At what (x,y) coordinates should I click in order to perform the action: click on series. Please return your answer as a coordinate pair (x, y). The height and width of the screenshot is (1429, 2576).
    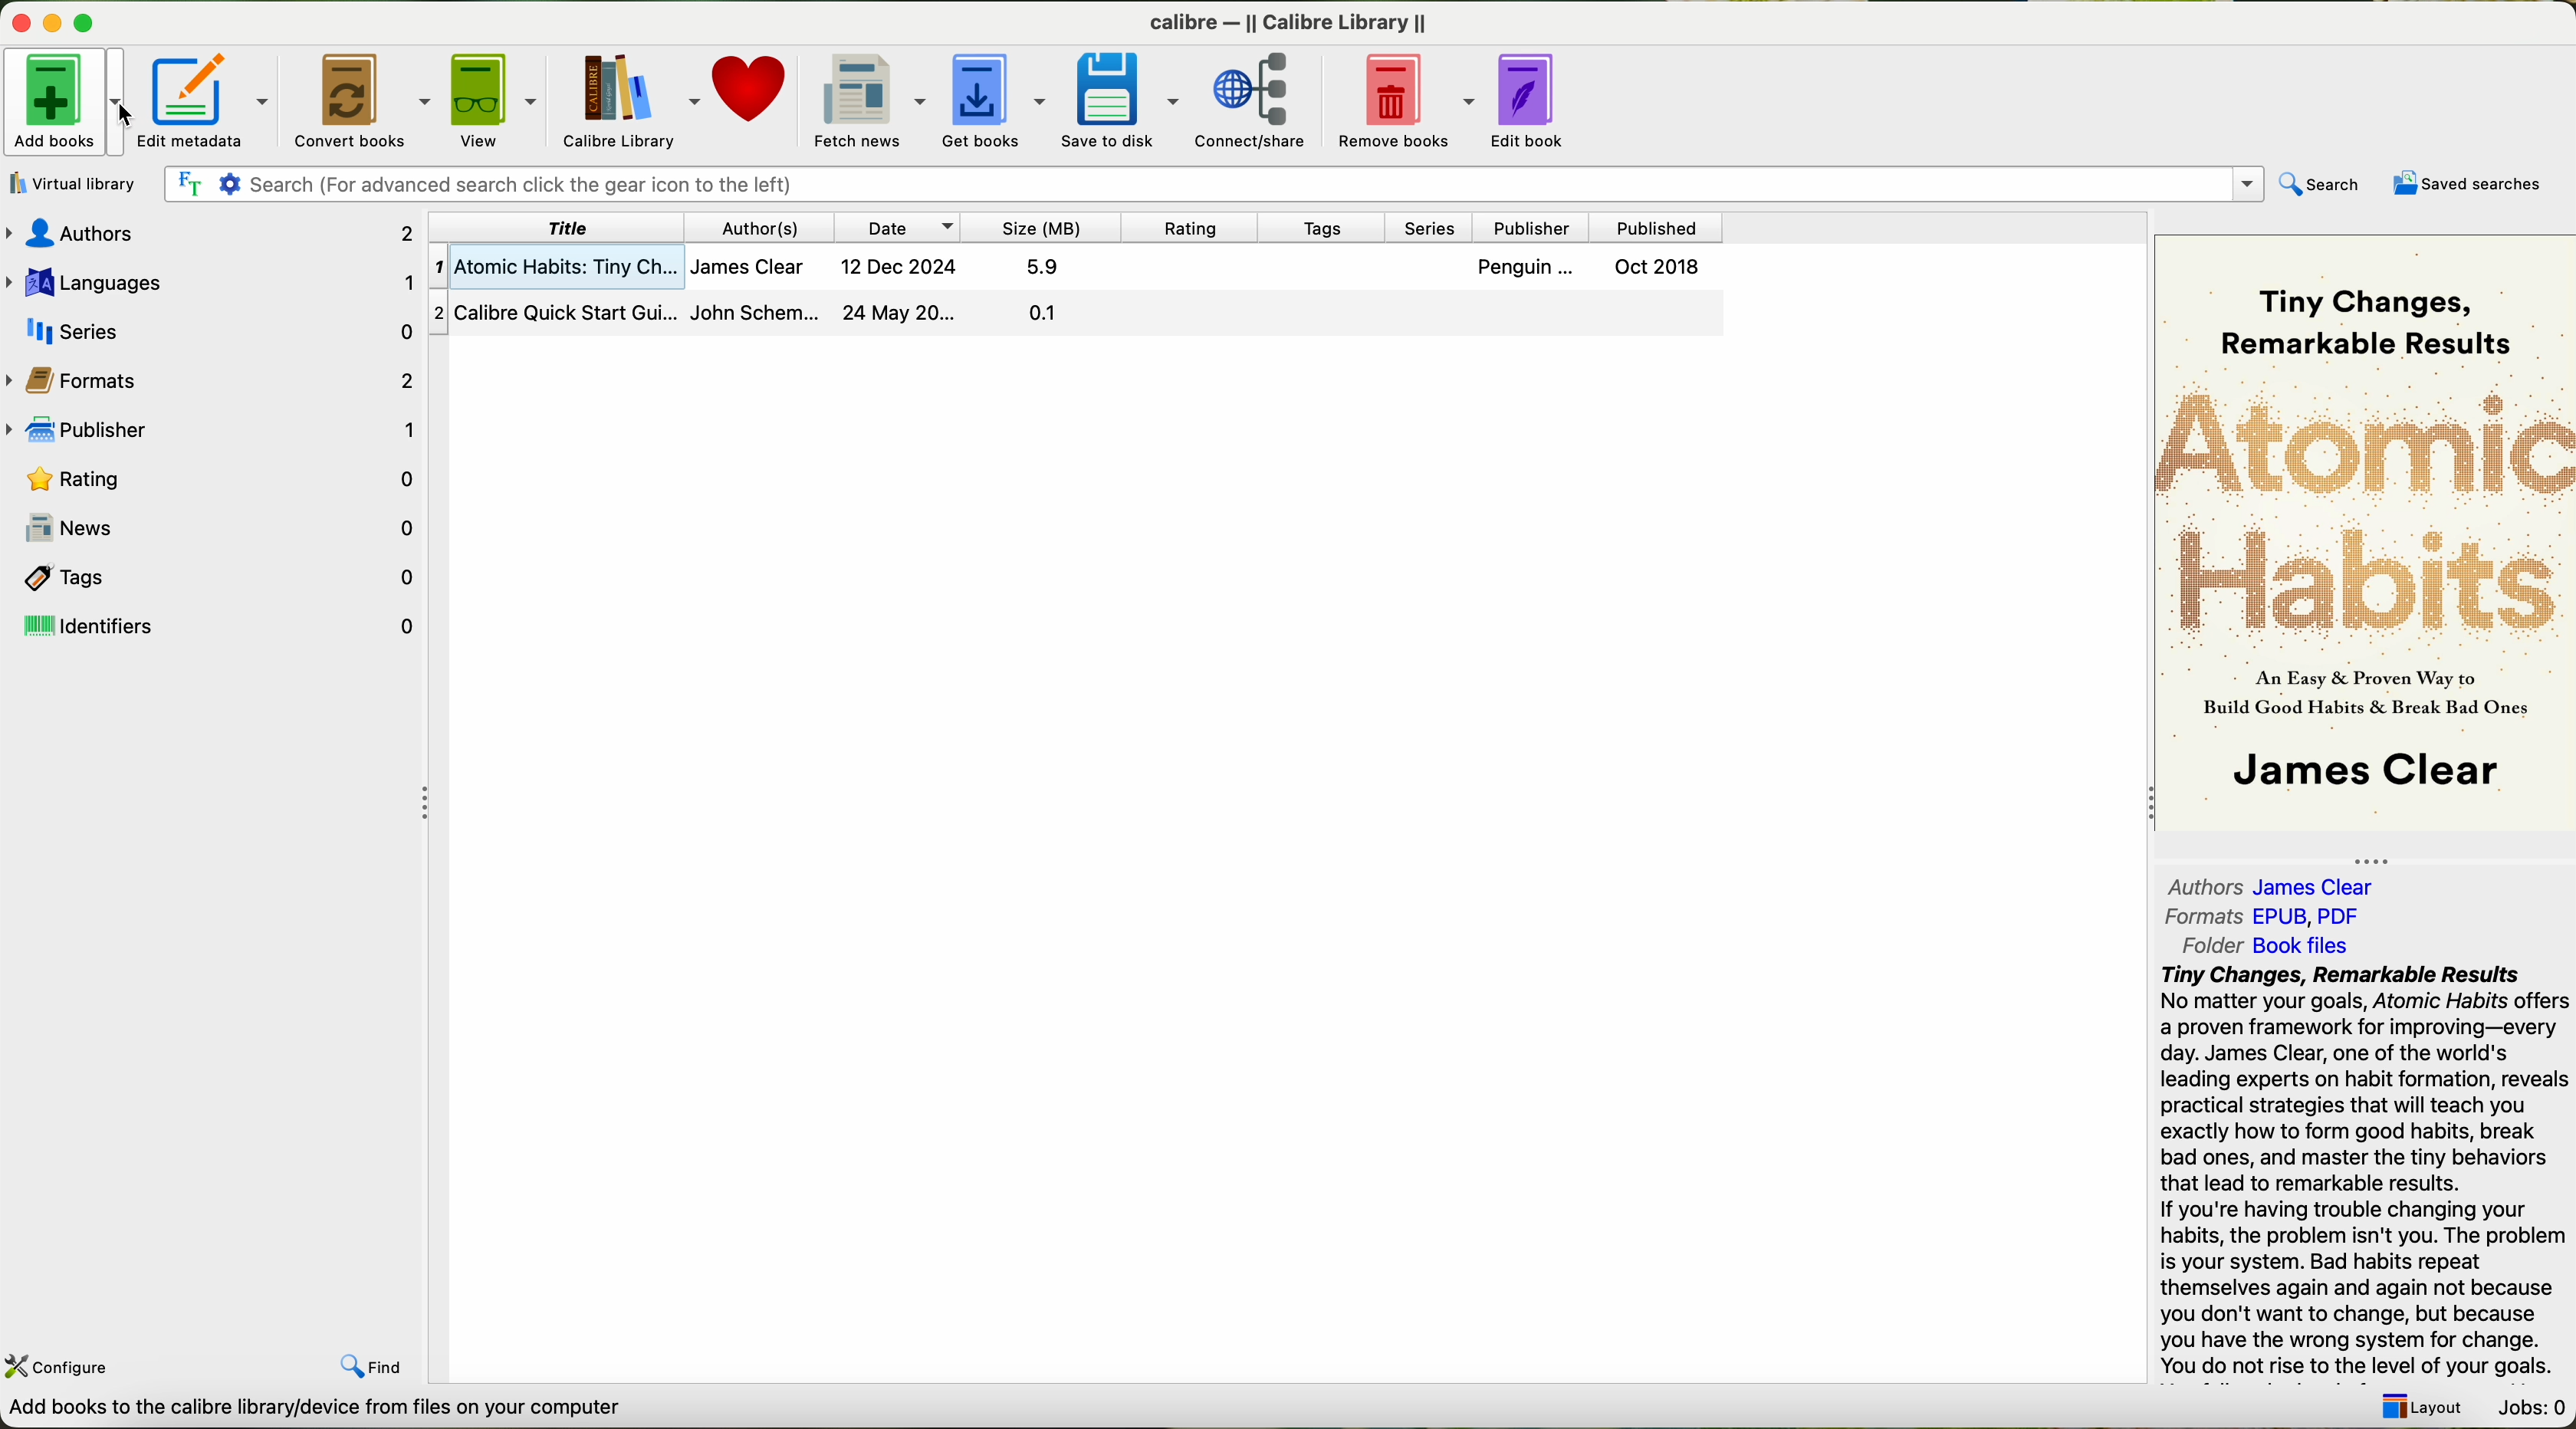
    Looking at the image, I should click on (1430, 227).